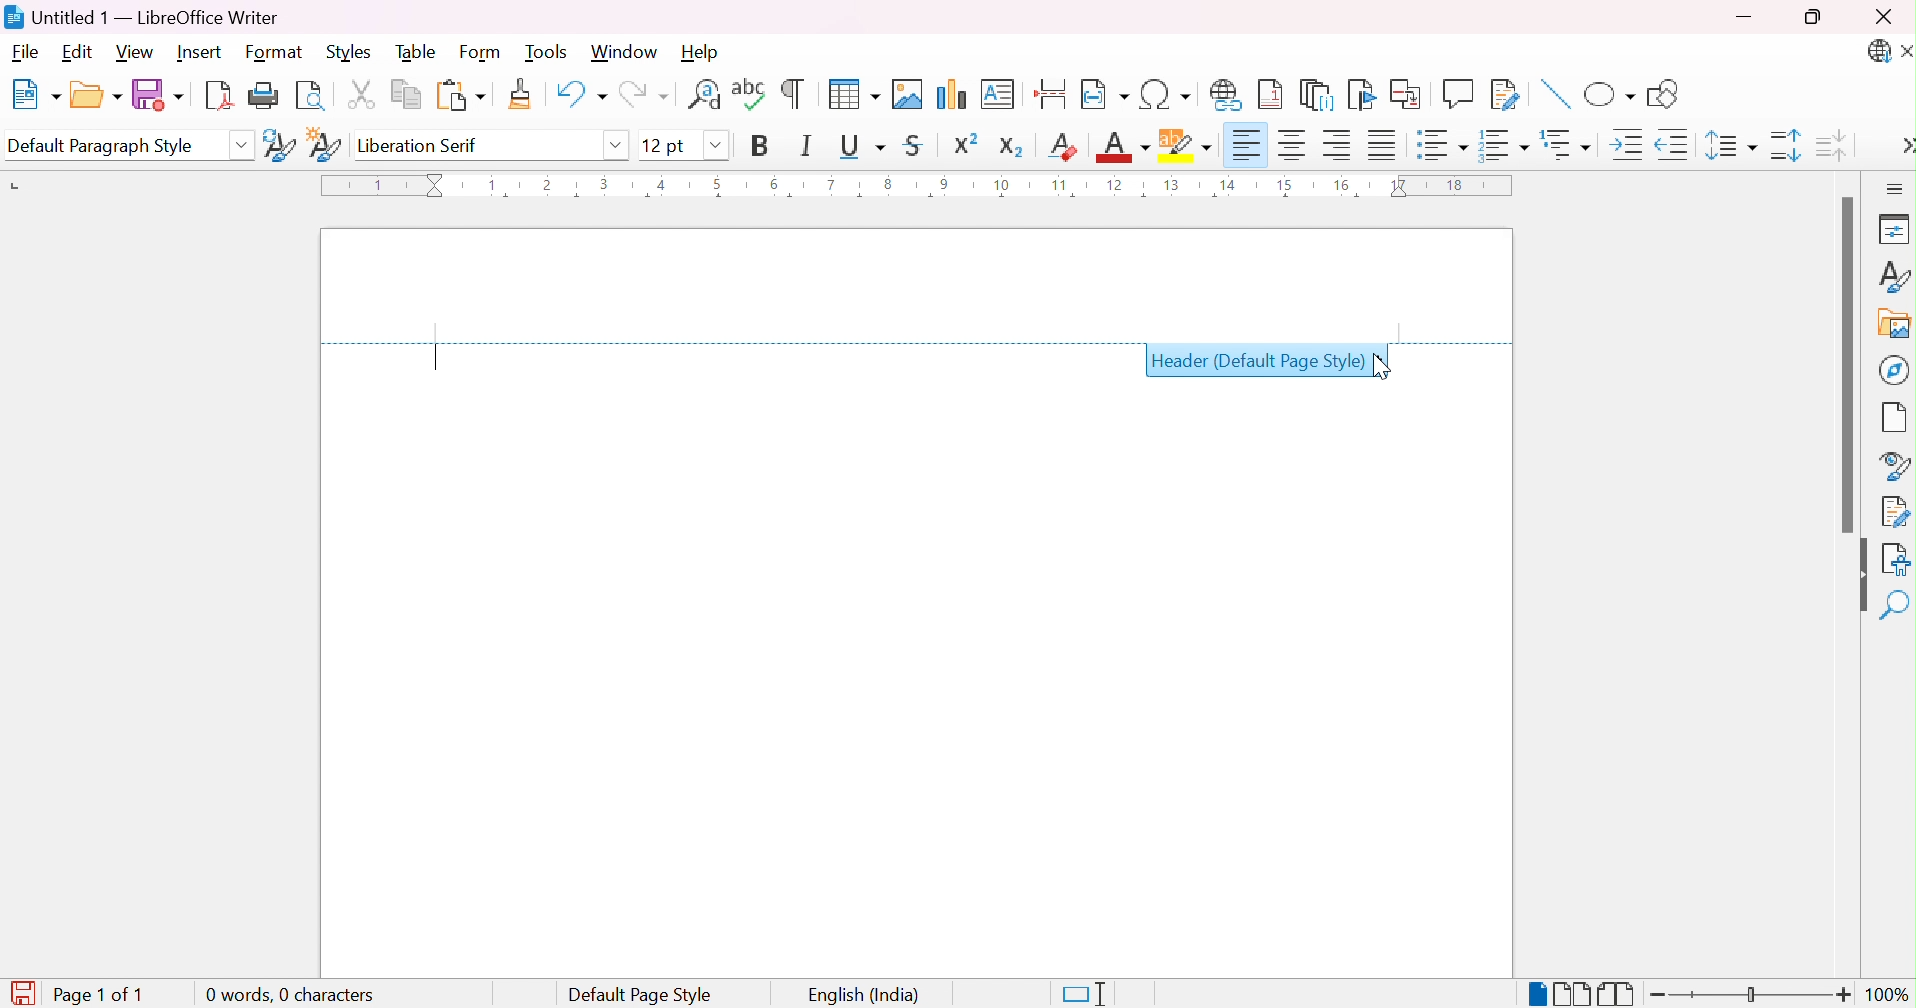  I want to click on Minimize, so click(1743, 16).